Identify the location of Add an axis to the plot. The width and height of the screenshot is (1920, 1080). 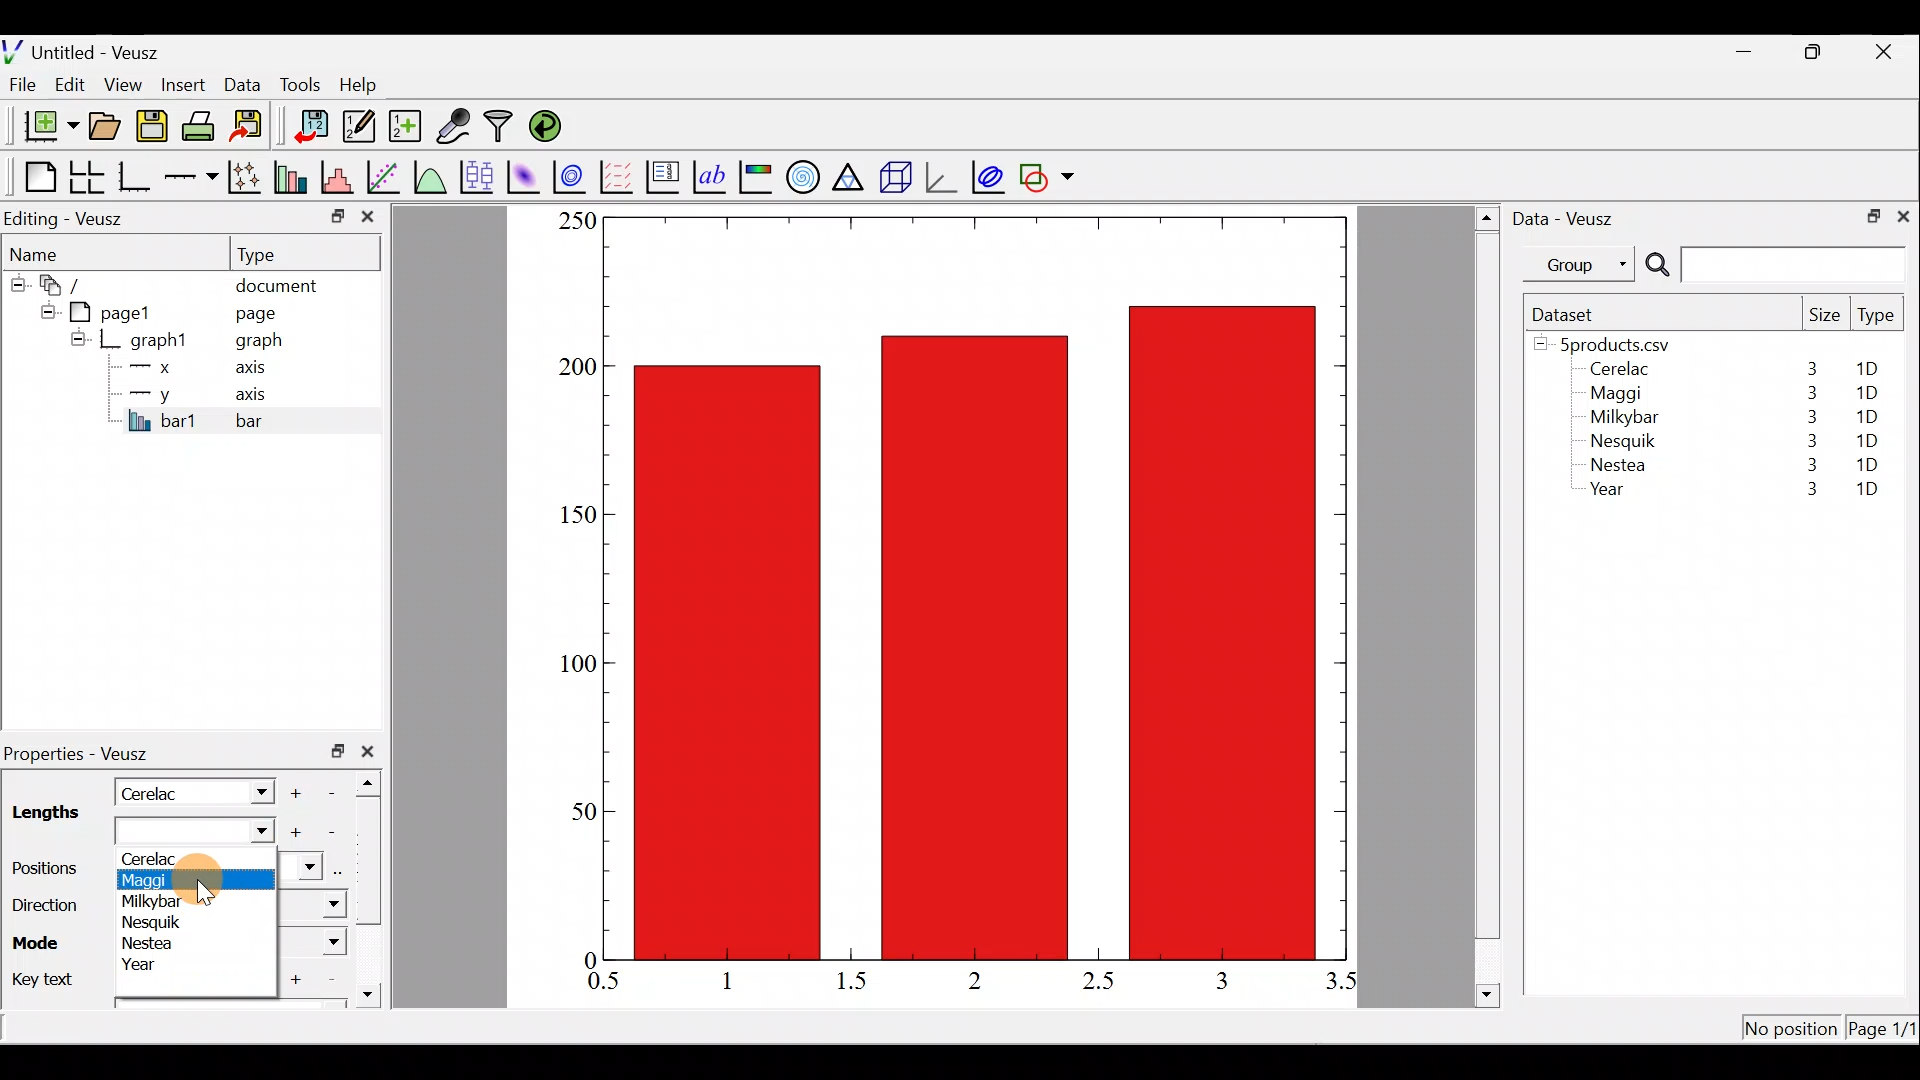
(195, 177).